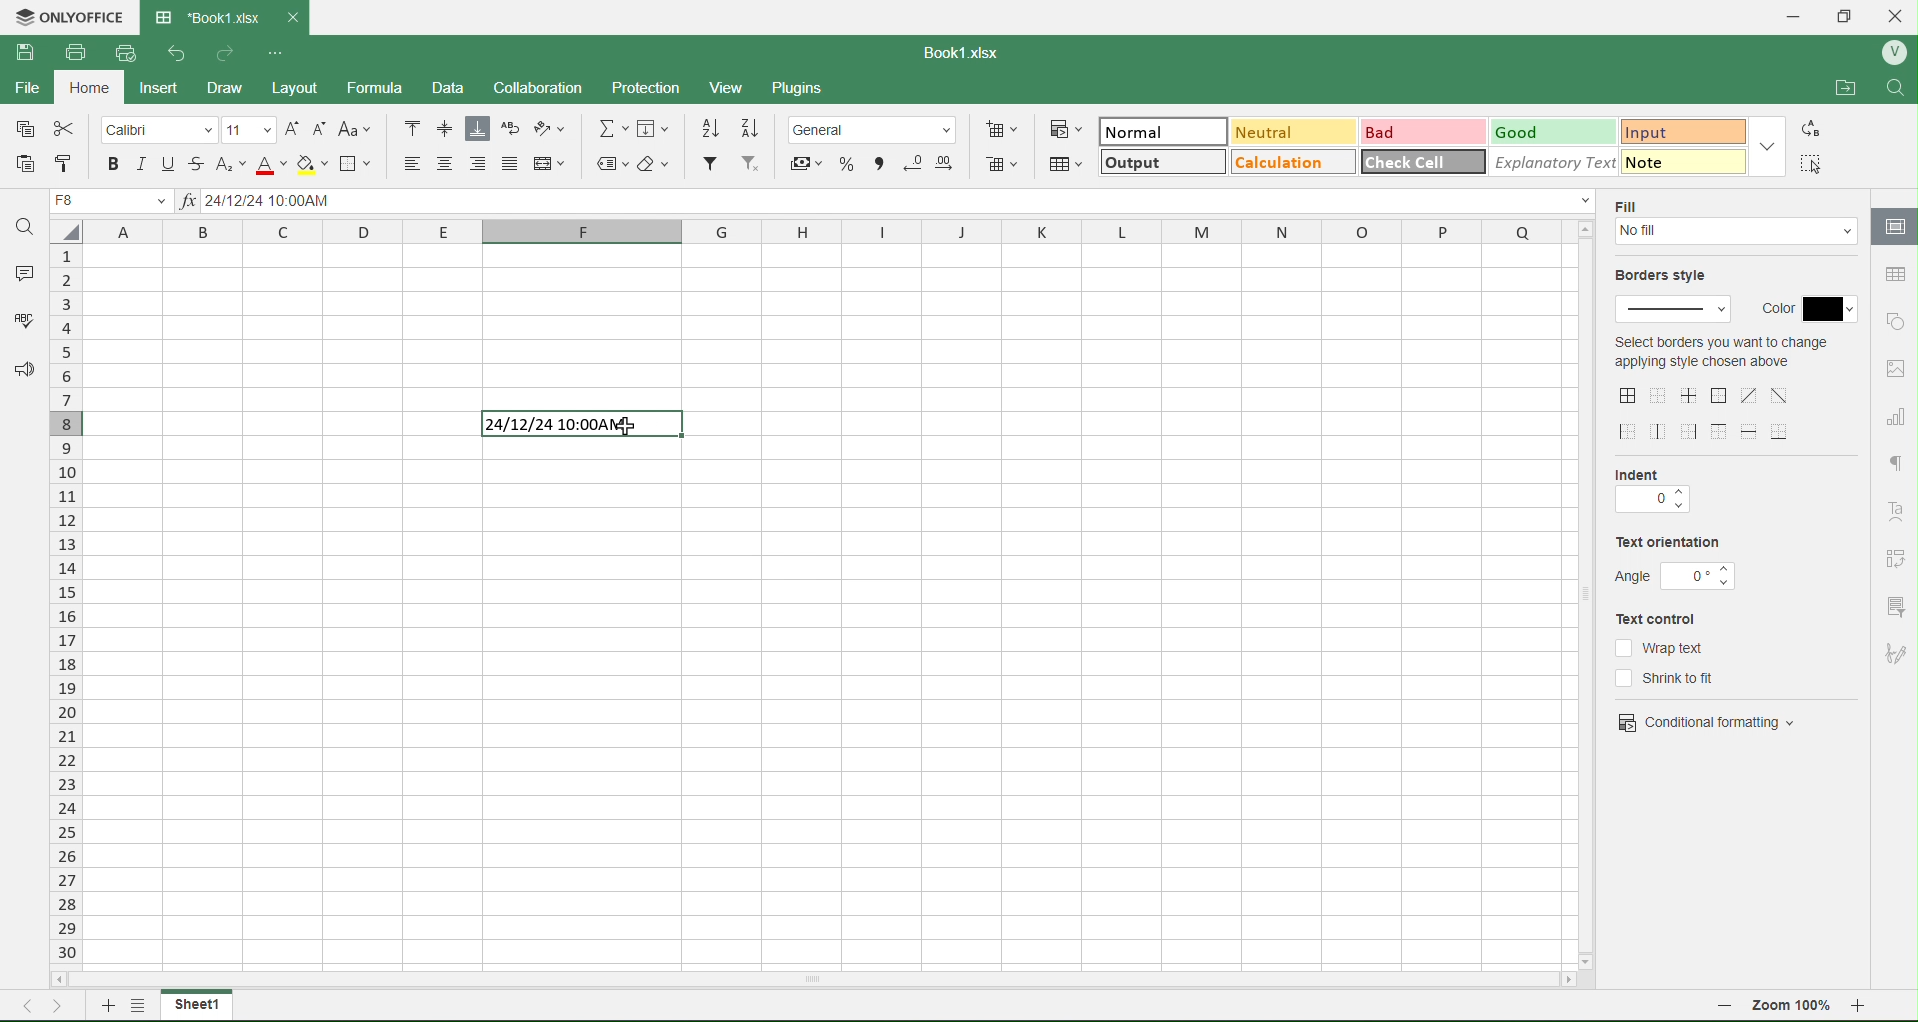 This screenshot has width=1918, height=1022. What do you see at coordinates (658, 163) in the screenshot?
I see `Clear` at bounding box center [658, 163].